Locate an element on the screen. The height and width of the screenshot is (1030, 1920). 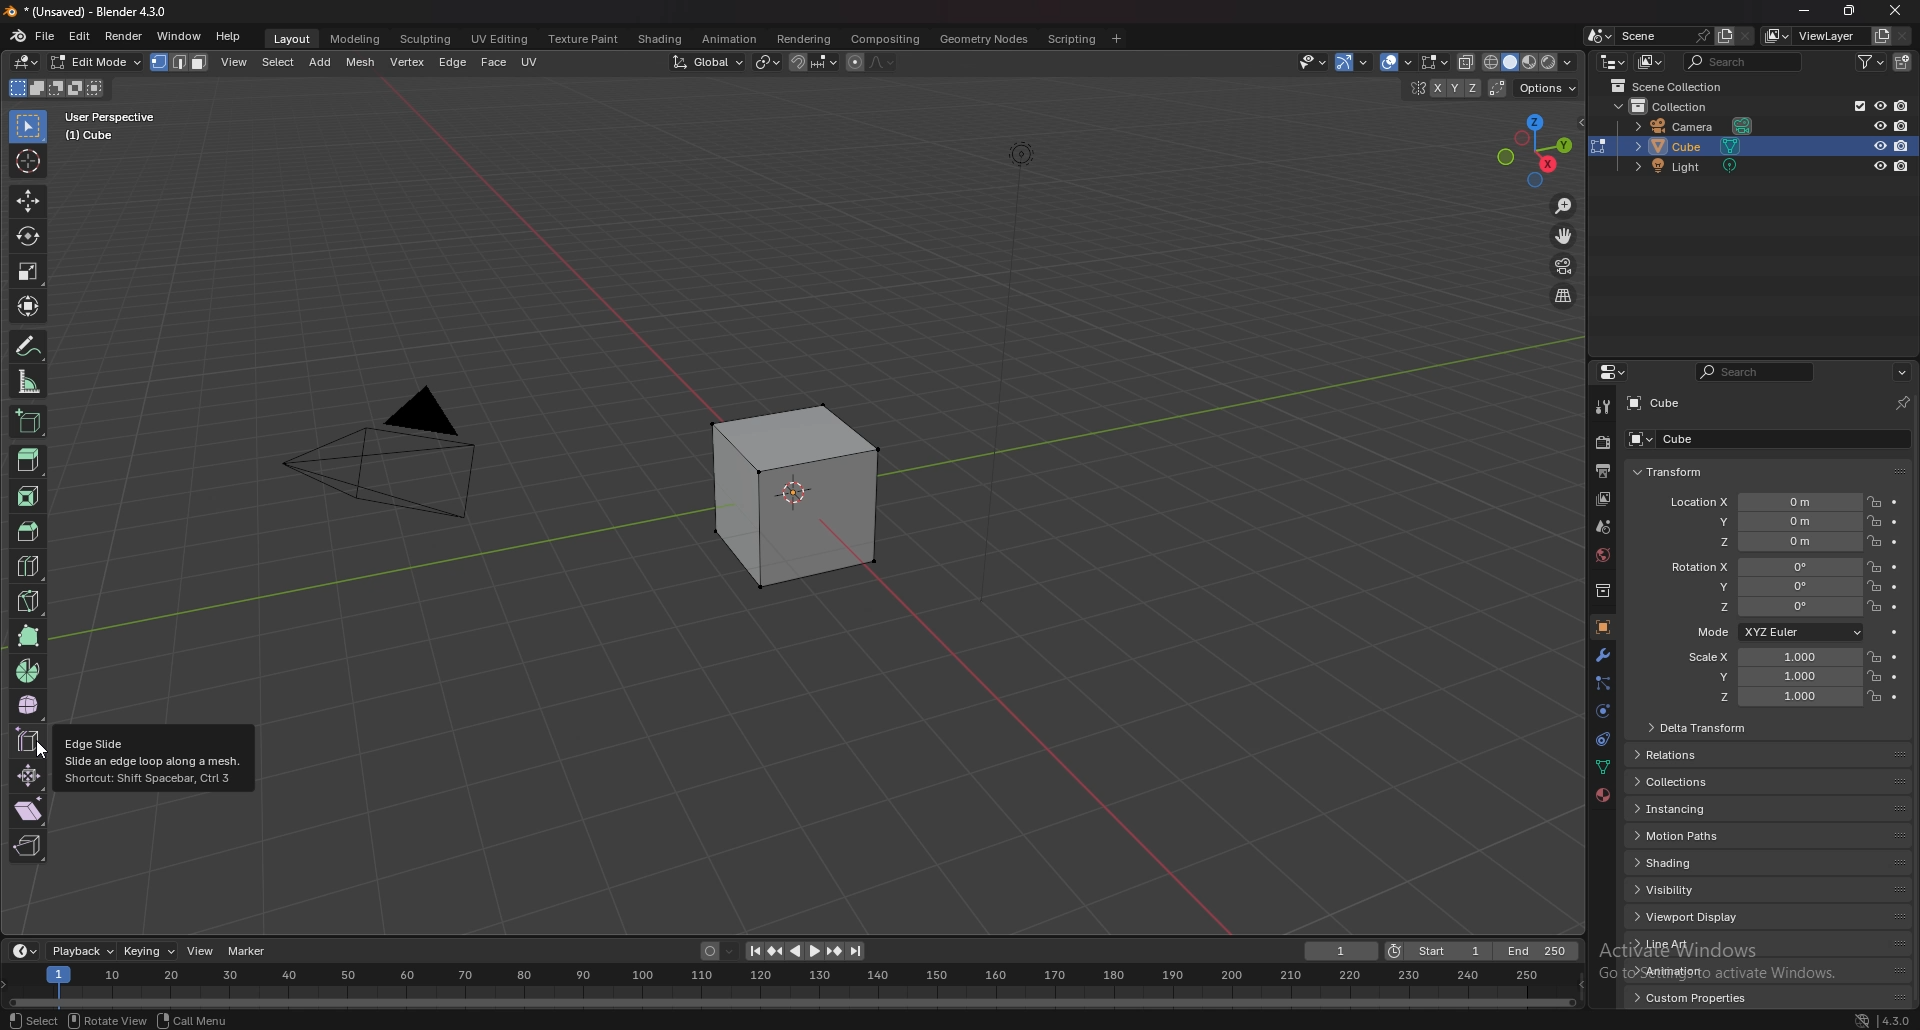
rotate is located at coordinates (27, 236).